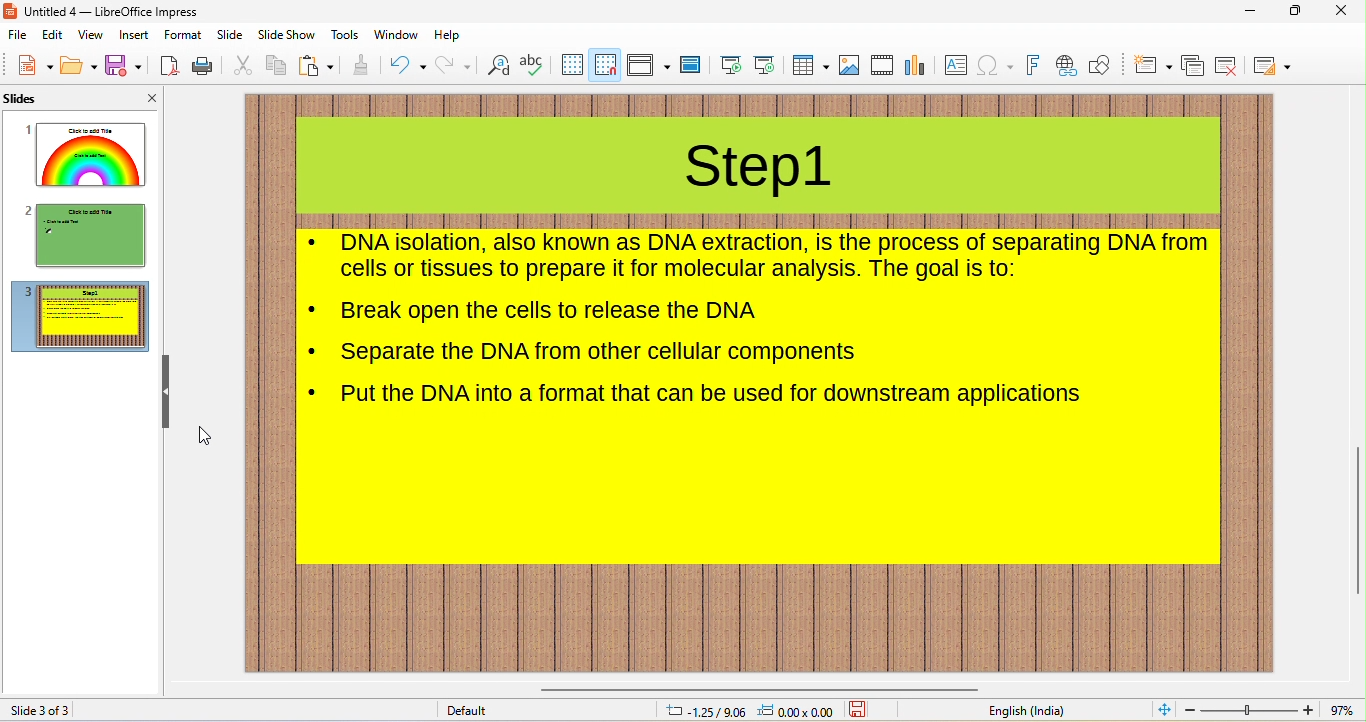 This screenshot has height=722, width=1366. I want to click on tools, so click(345, 34).